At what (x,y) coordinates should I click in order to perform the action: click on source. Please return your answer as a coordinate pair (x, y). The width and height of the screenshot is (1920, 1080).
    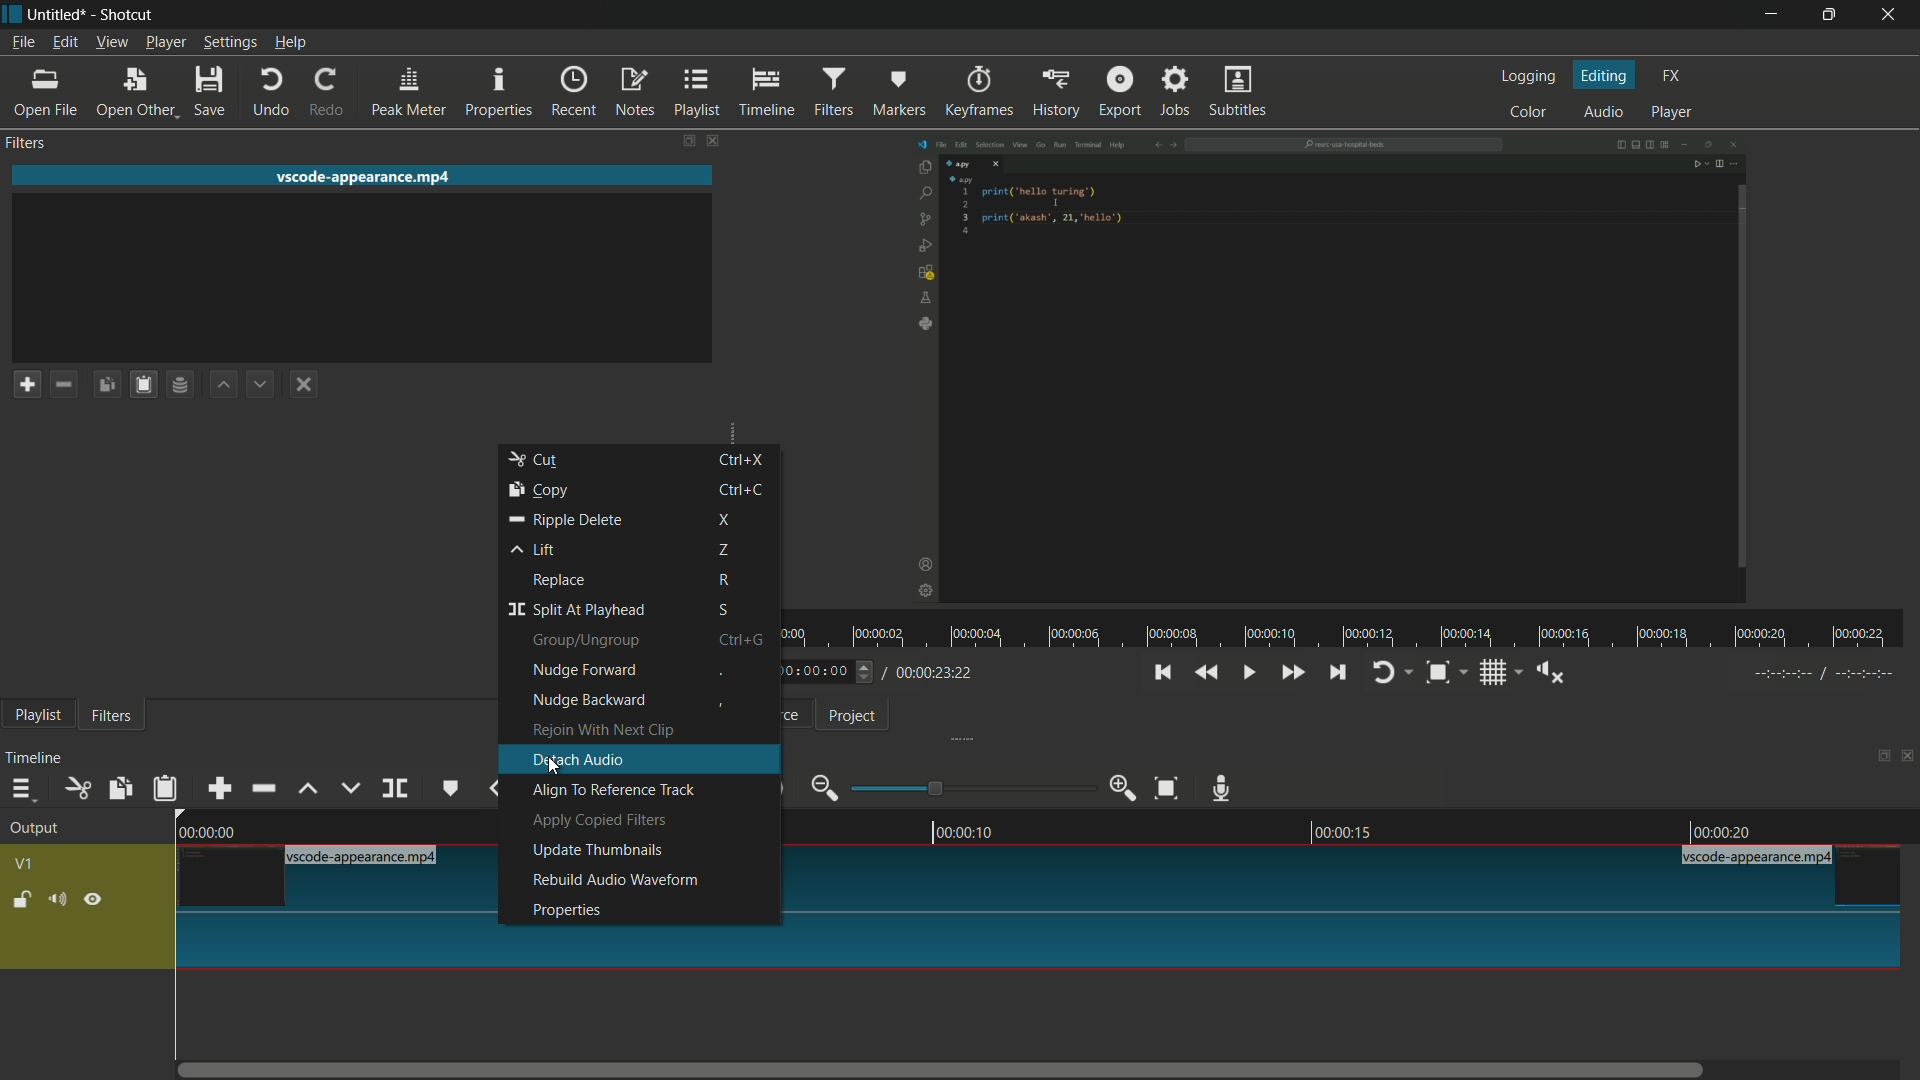
    Looking at the image, I should click on (794, 714).